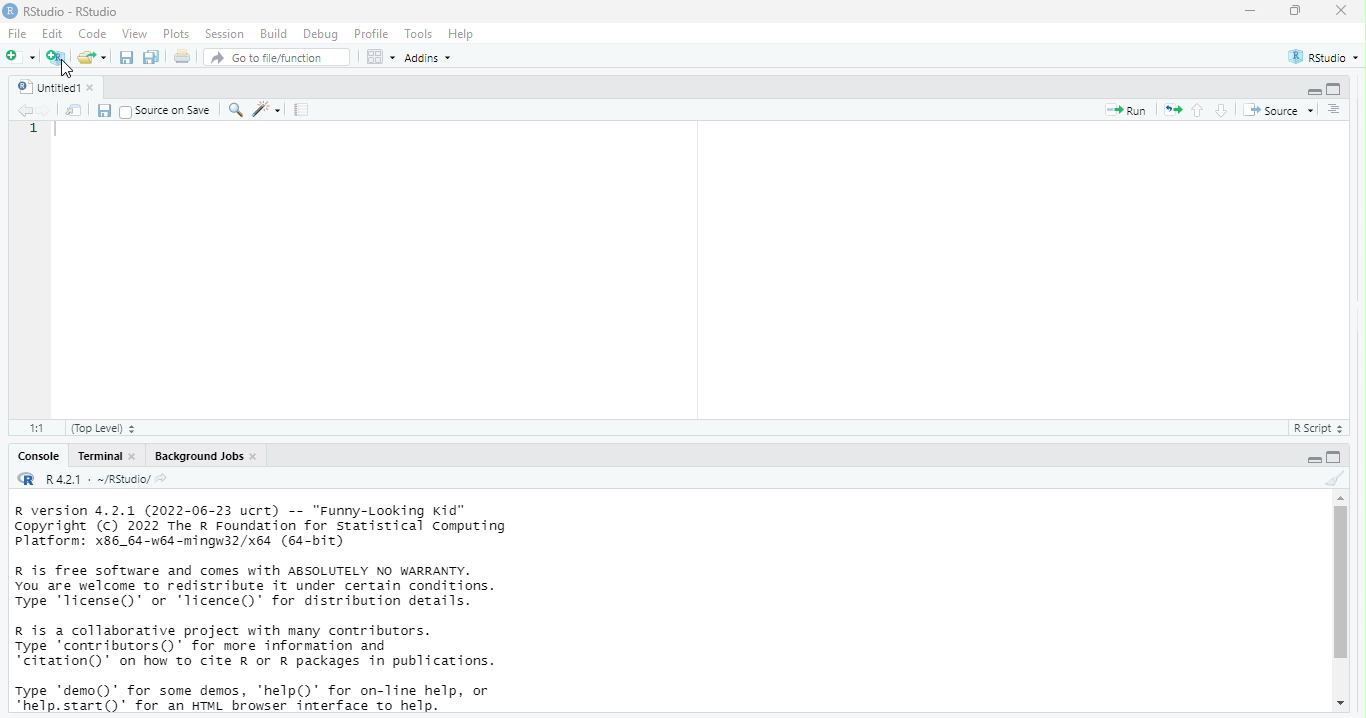  What do you see at coordinates (1342, 598) in the screenshot?
I see `scrollbar` at bounding box center [1342, 598].